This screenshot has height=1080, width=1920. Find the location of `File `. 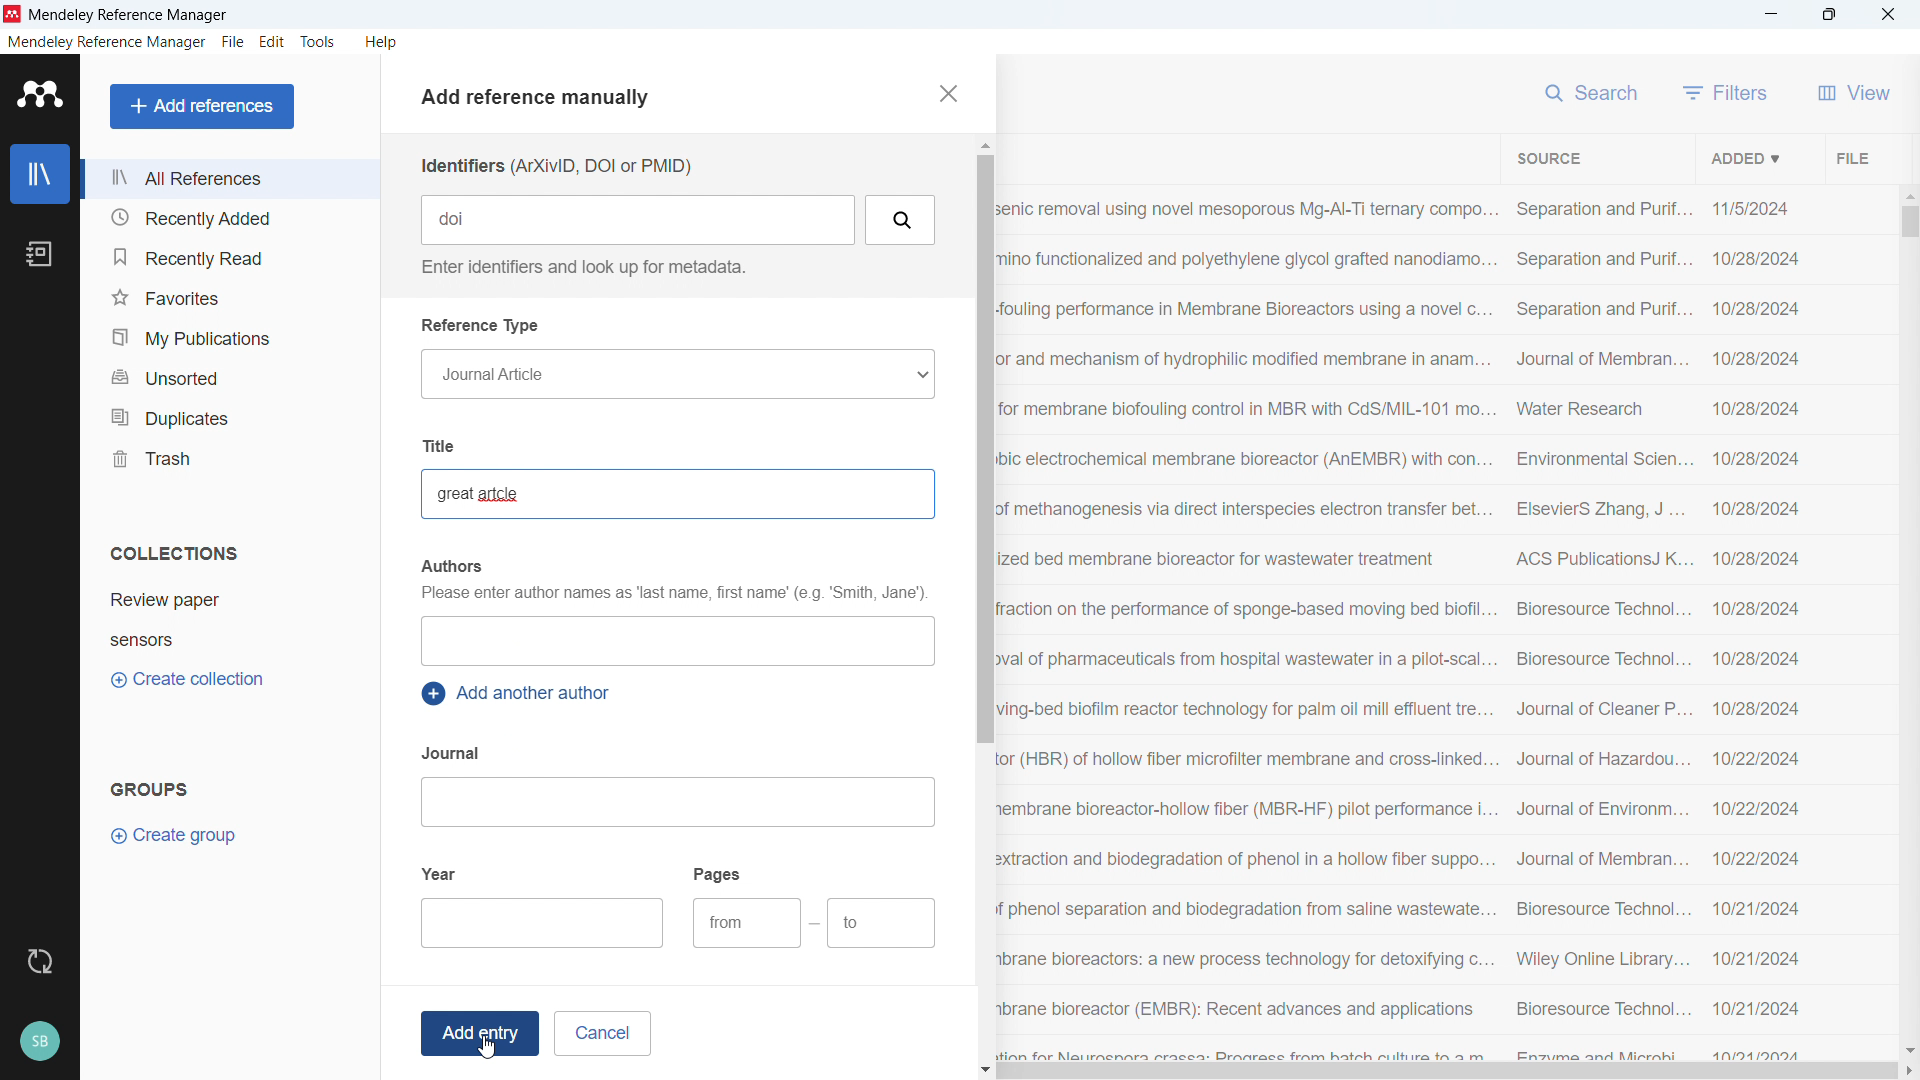

File  is located at coordinates (1850, 157).